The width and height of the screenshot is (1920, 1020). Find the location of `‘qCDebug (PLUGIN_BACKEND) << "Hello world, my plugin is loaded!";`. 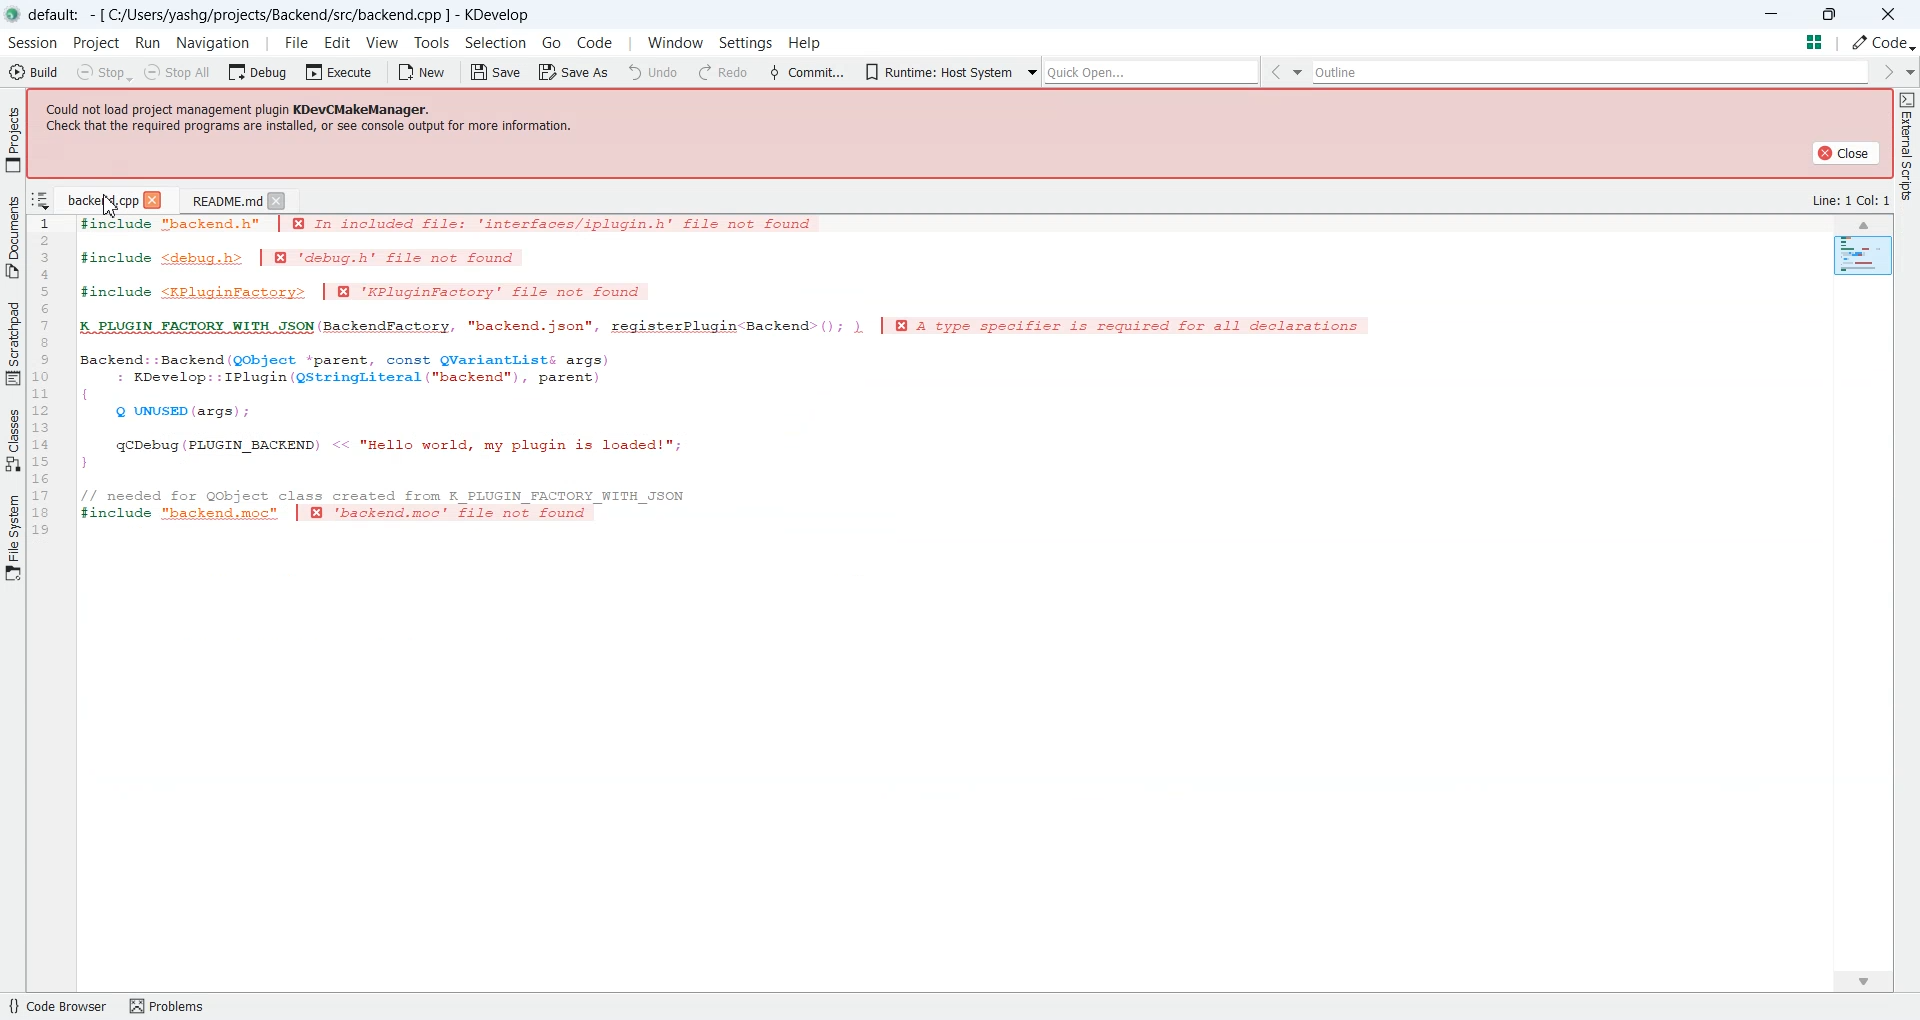

‘qCDebug (PLUGIN_BACKEND) << "Hello world, my plugin is loaded!"; is located at coordinates (404, 449).